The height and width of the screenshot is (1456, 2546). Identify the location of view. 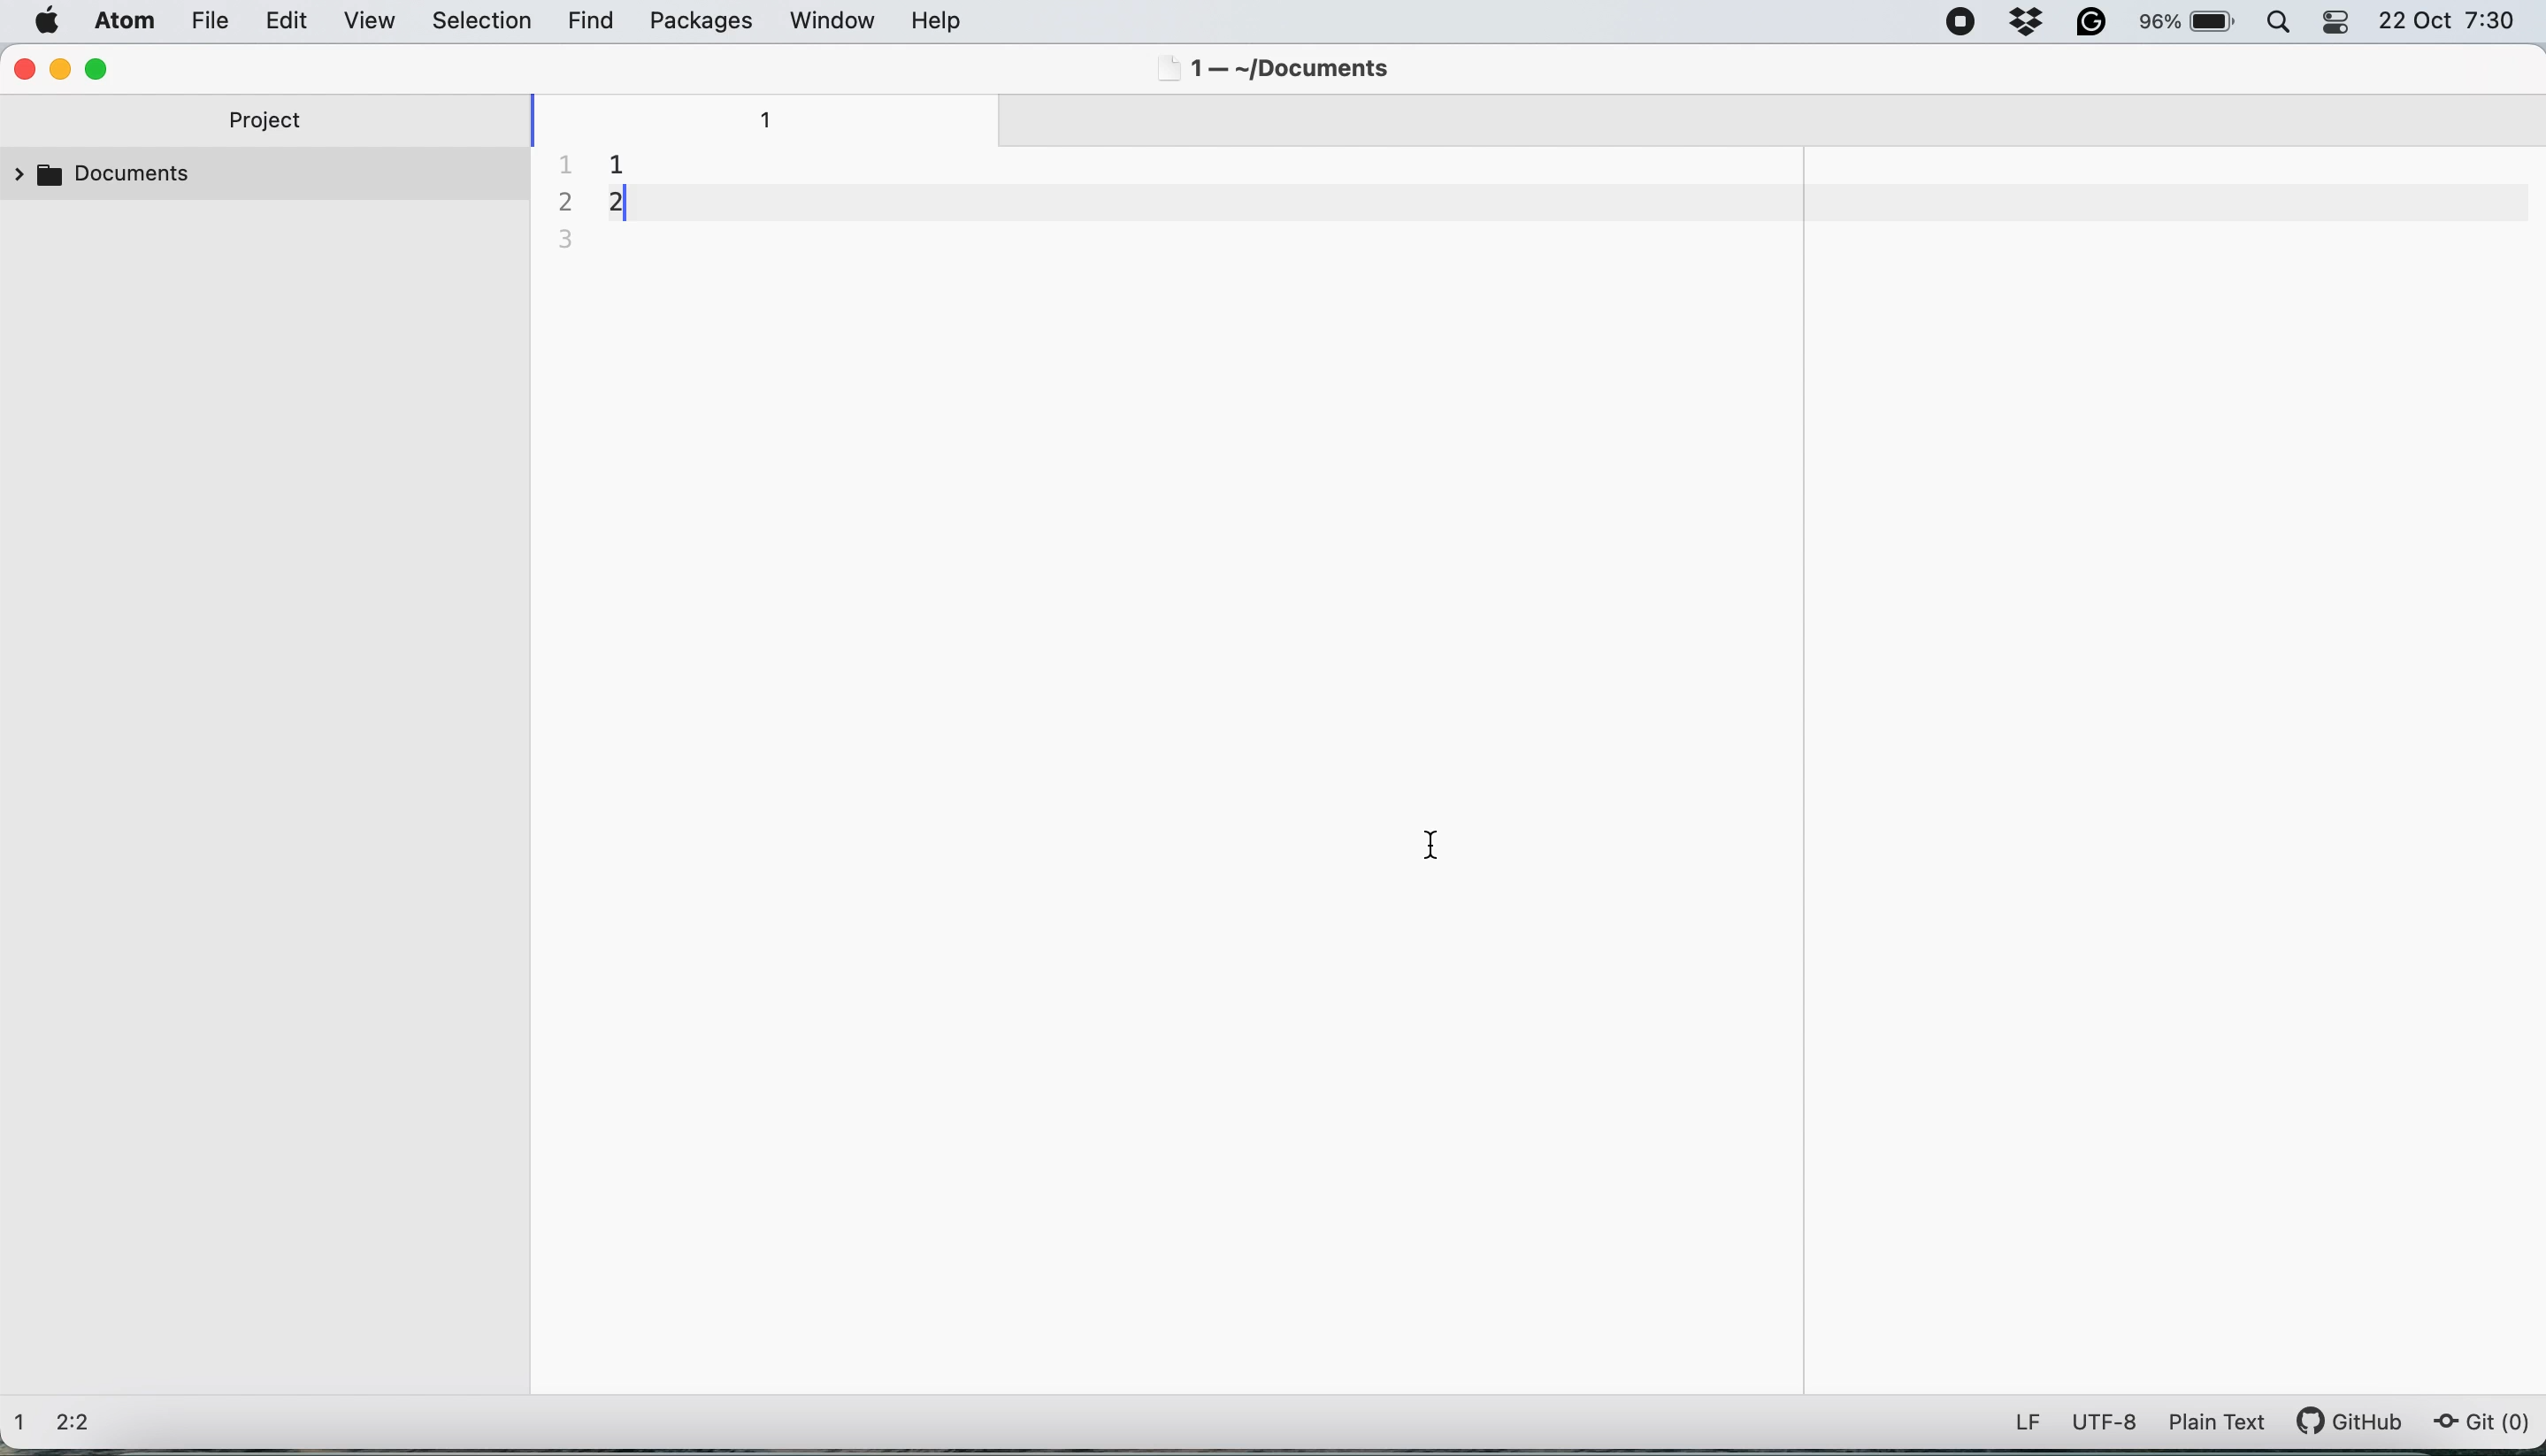
(374, 19).